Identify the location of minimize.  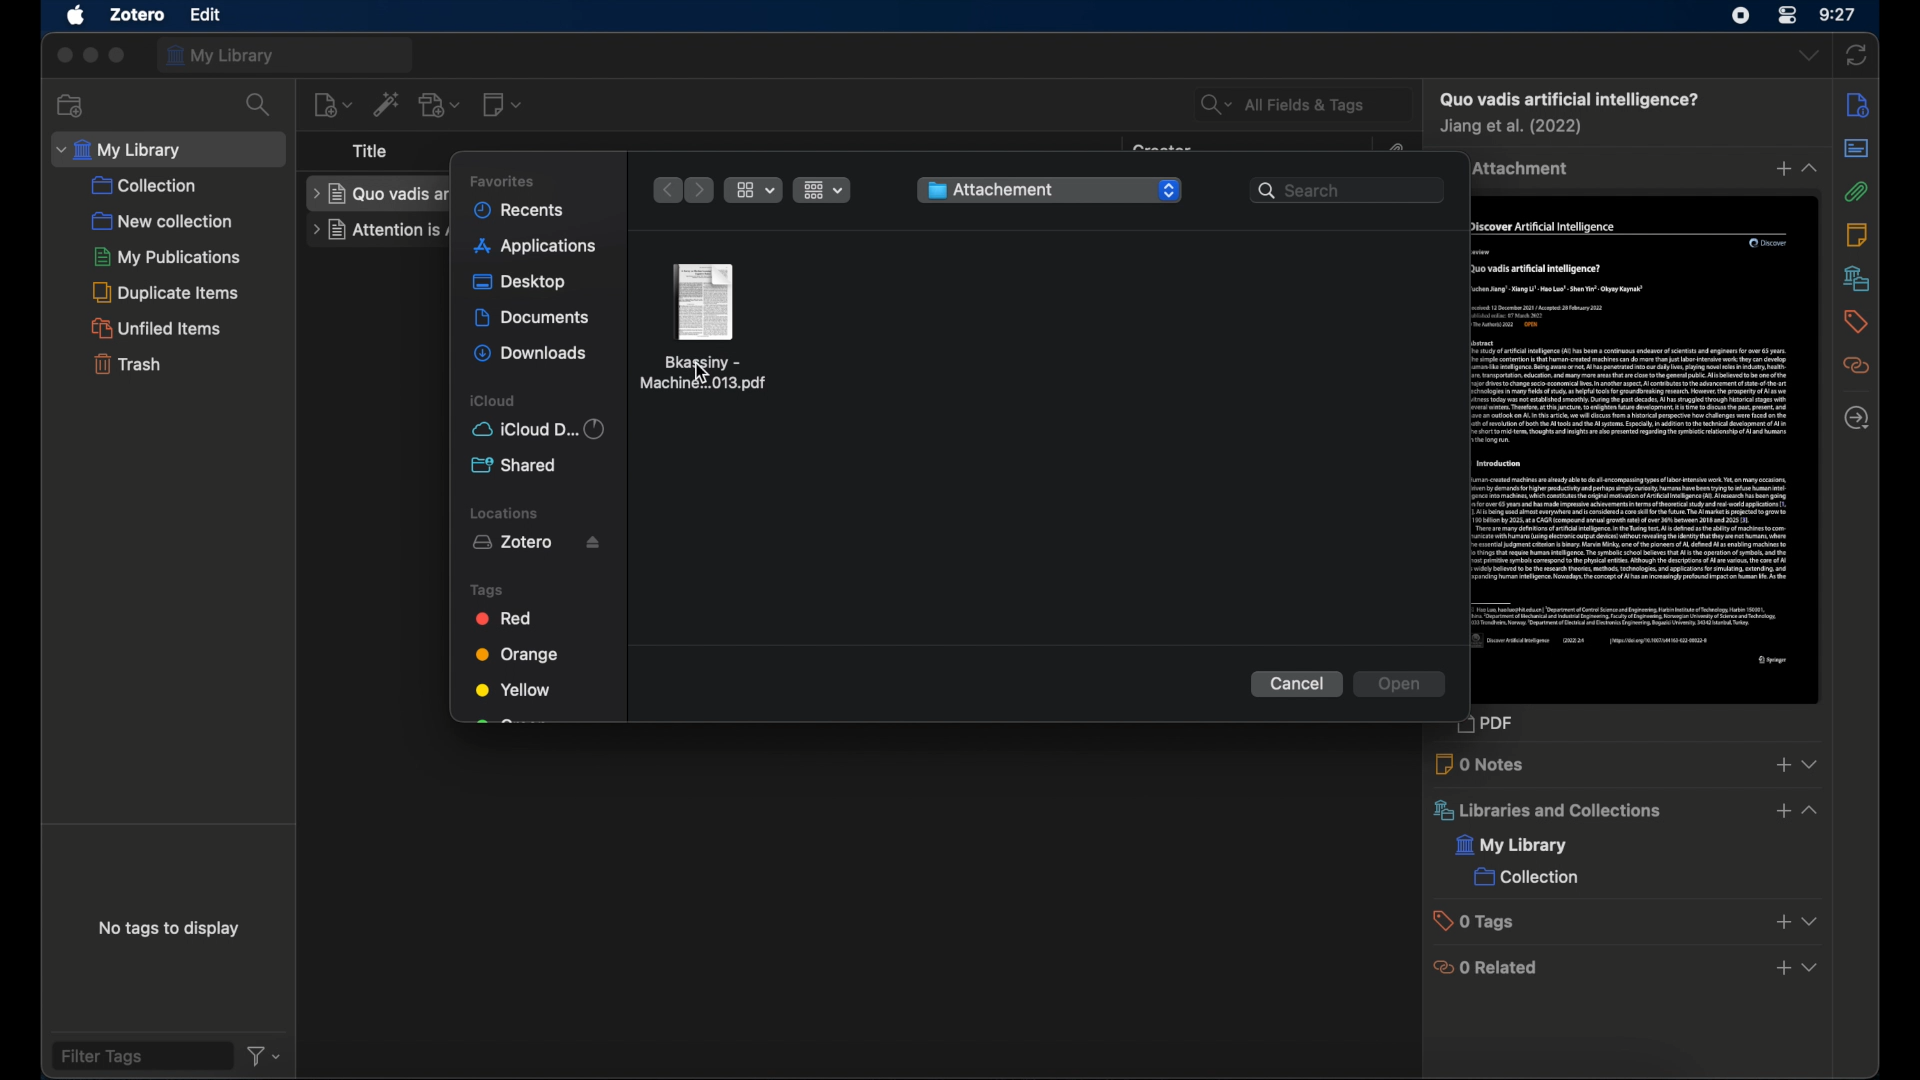
(91, 56).